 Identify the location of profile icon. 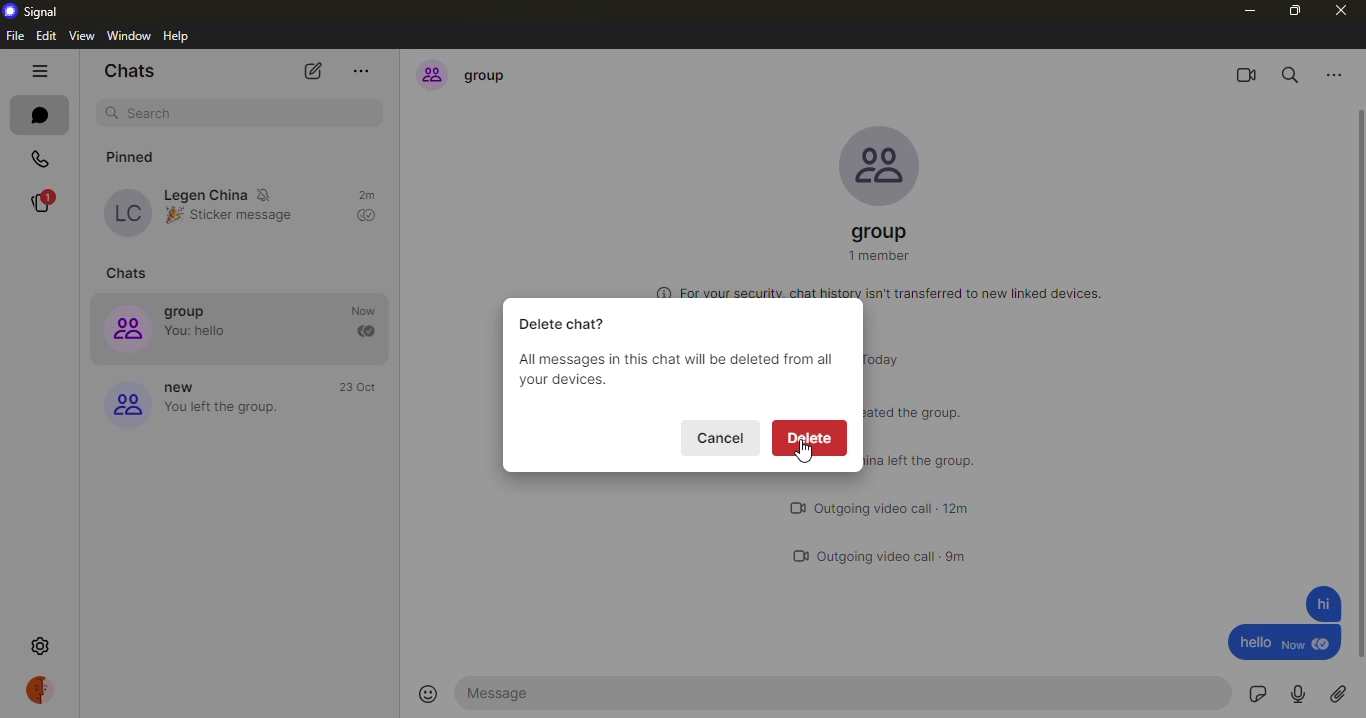
(429, 74).